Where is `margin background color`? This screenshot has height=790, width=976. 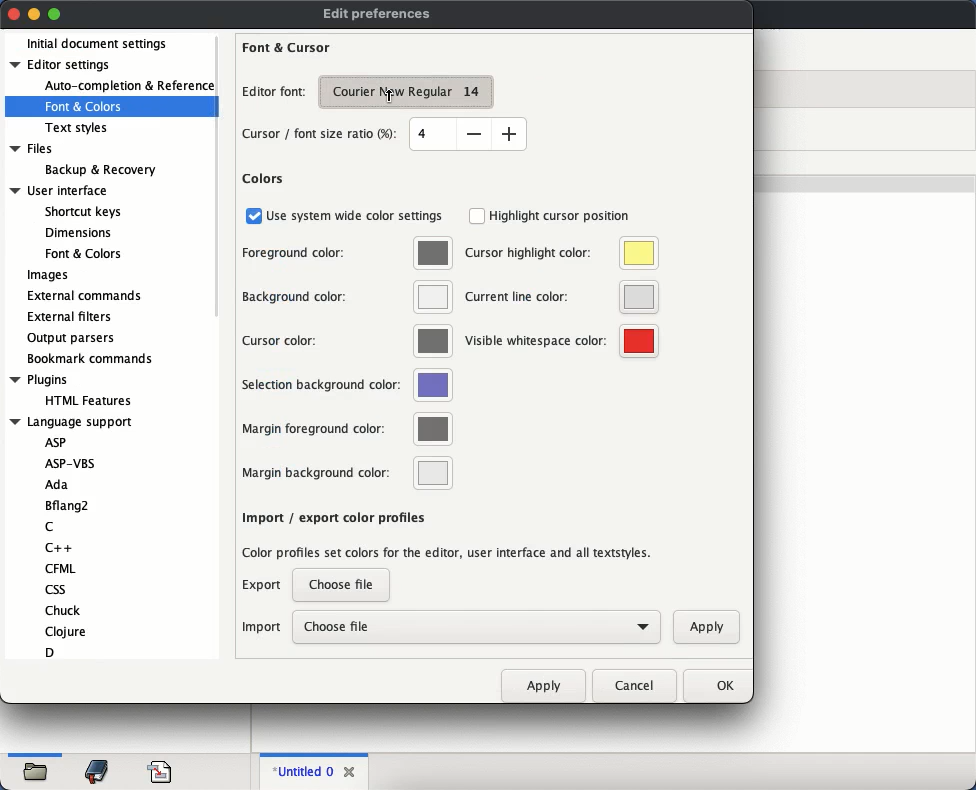
margin background color is located at coordinates (343, 473).